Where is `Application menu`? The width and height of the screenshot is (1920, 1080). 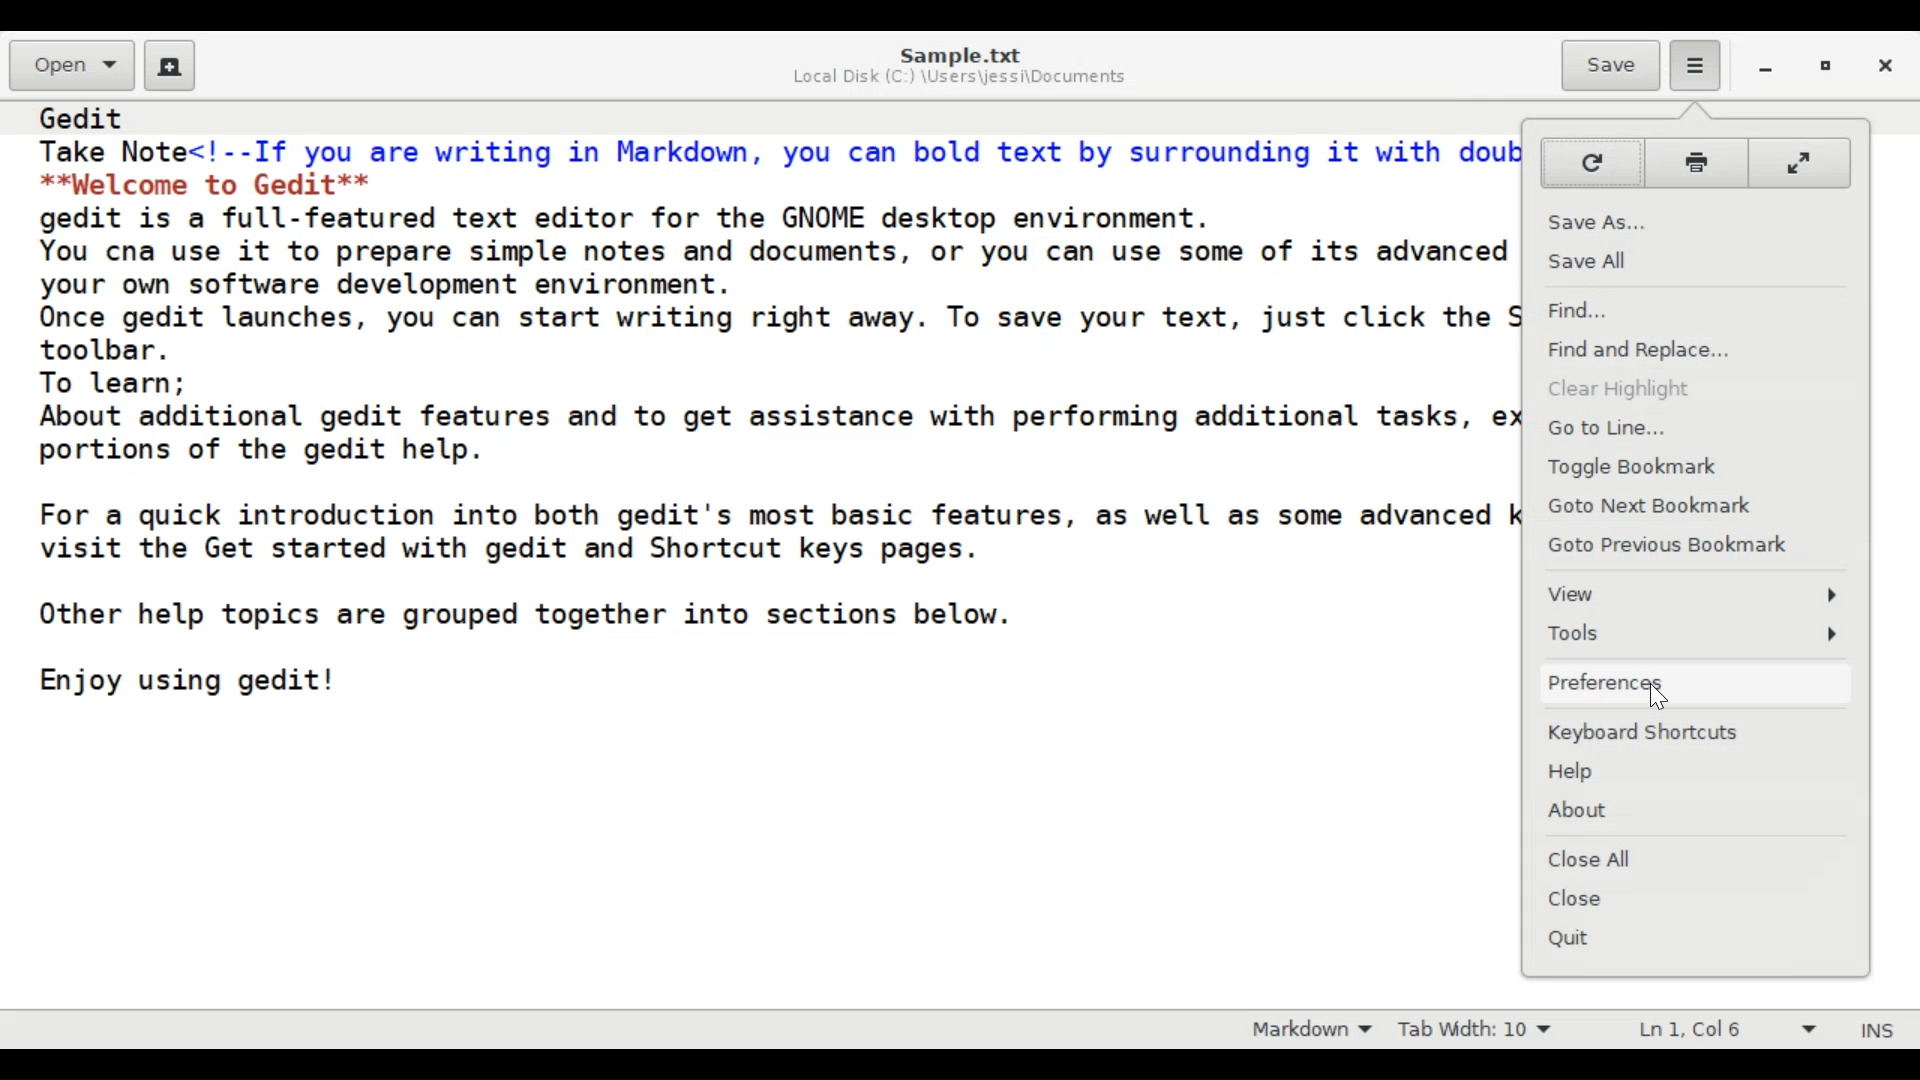
Application menu is located at coordinates (1690, 65).